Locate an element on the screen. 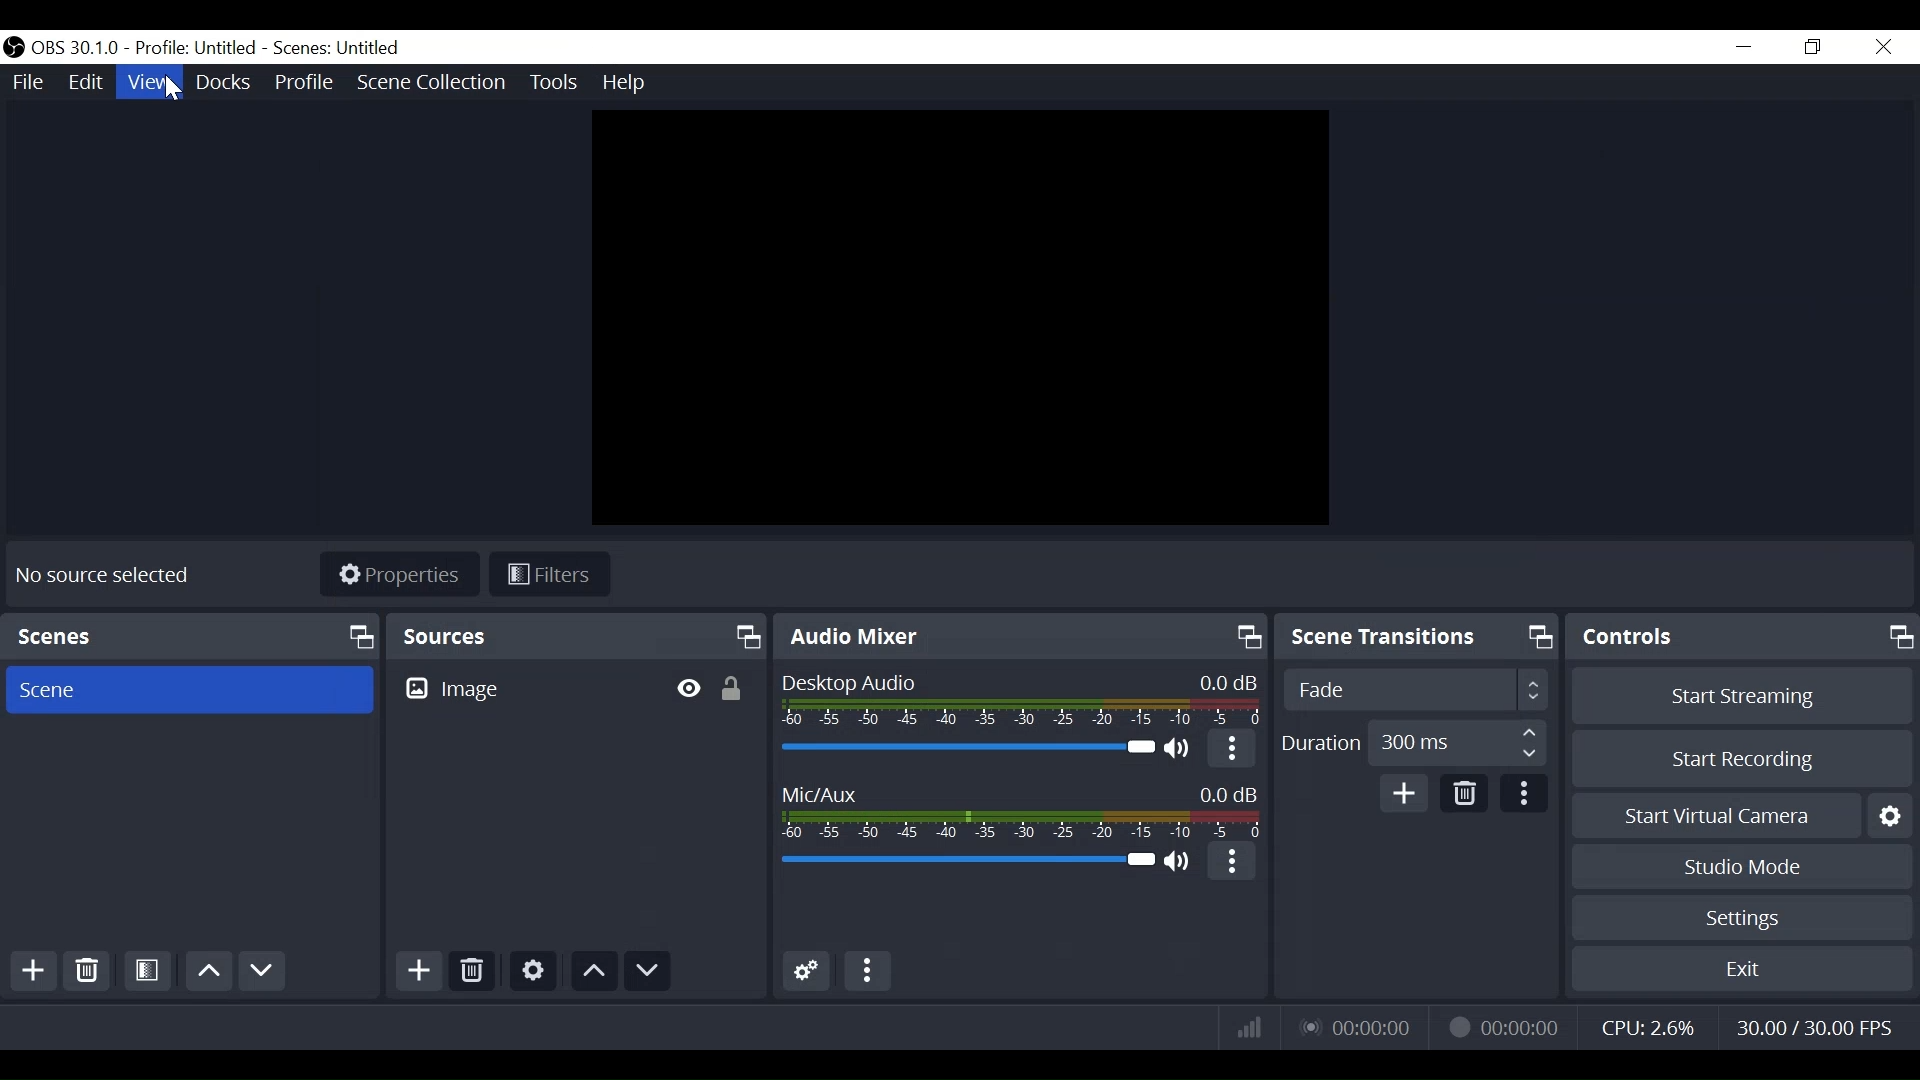 The width and height of the screenshot is (1920, 1080). Frame Per Second is located at coordinates (1813, 1028).